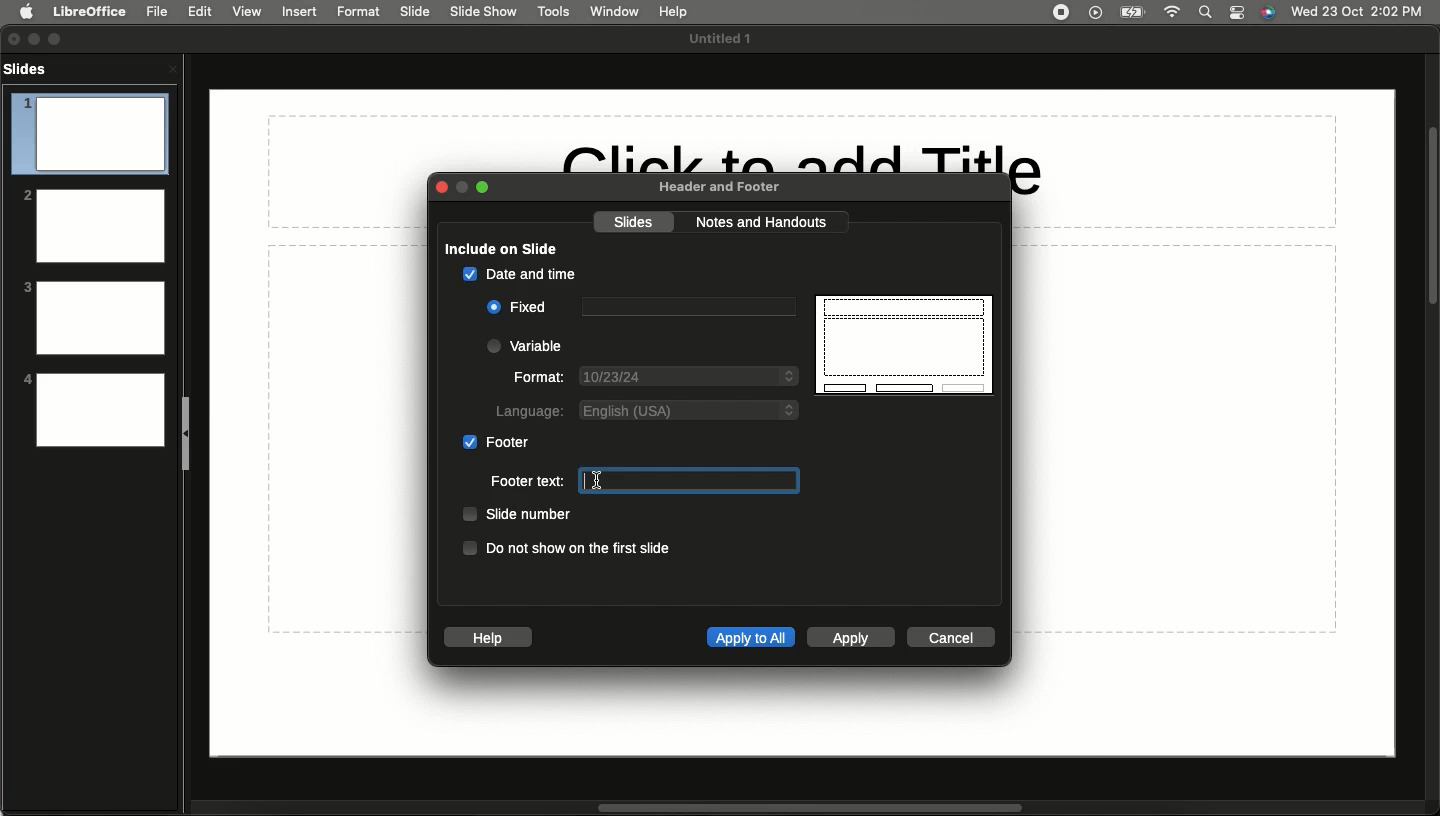 This screenshot has height=816, width=1440. What do you see at coordinates (1132, 12) in the screenshot?
I see `Charge` at bounding box center [1132, 12].